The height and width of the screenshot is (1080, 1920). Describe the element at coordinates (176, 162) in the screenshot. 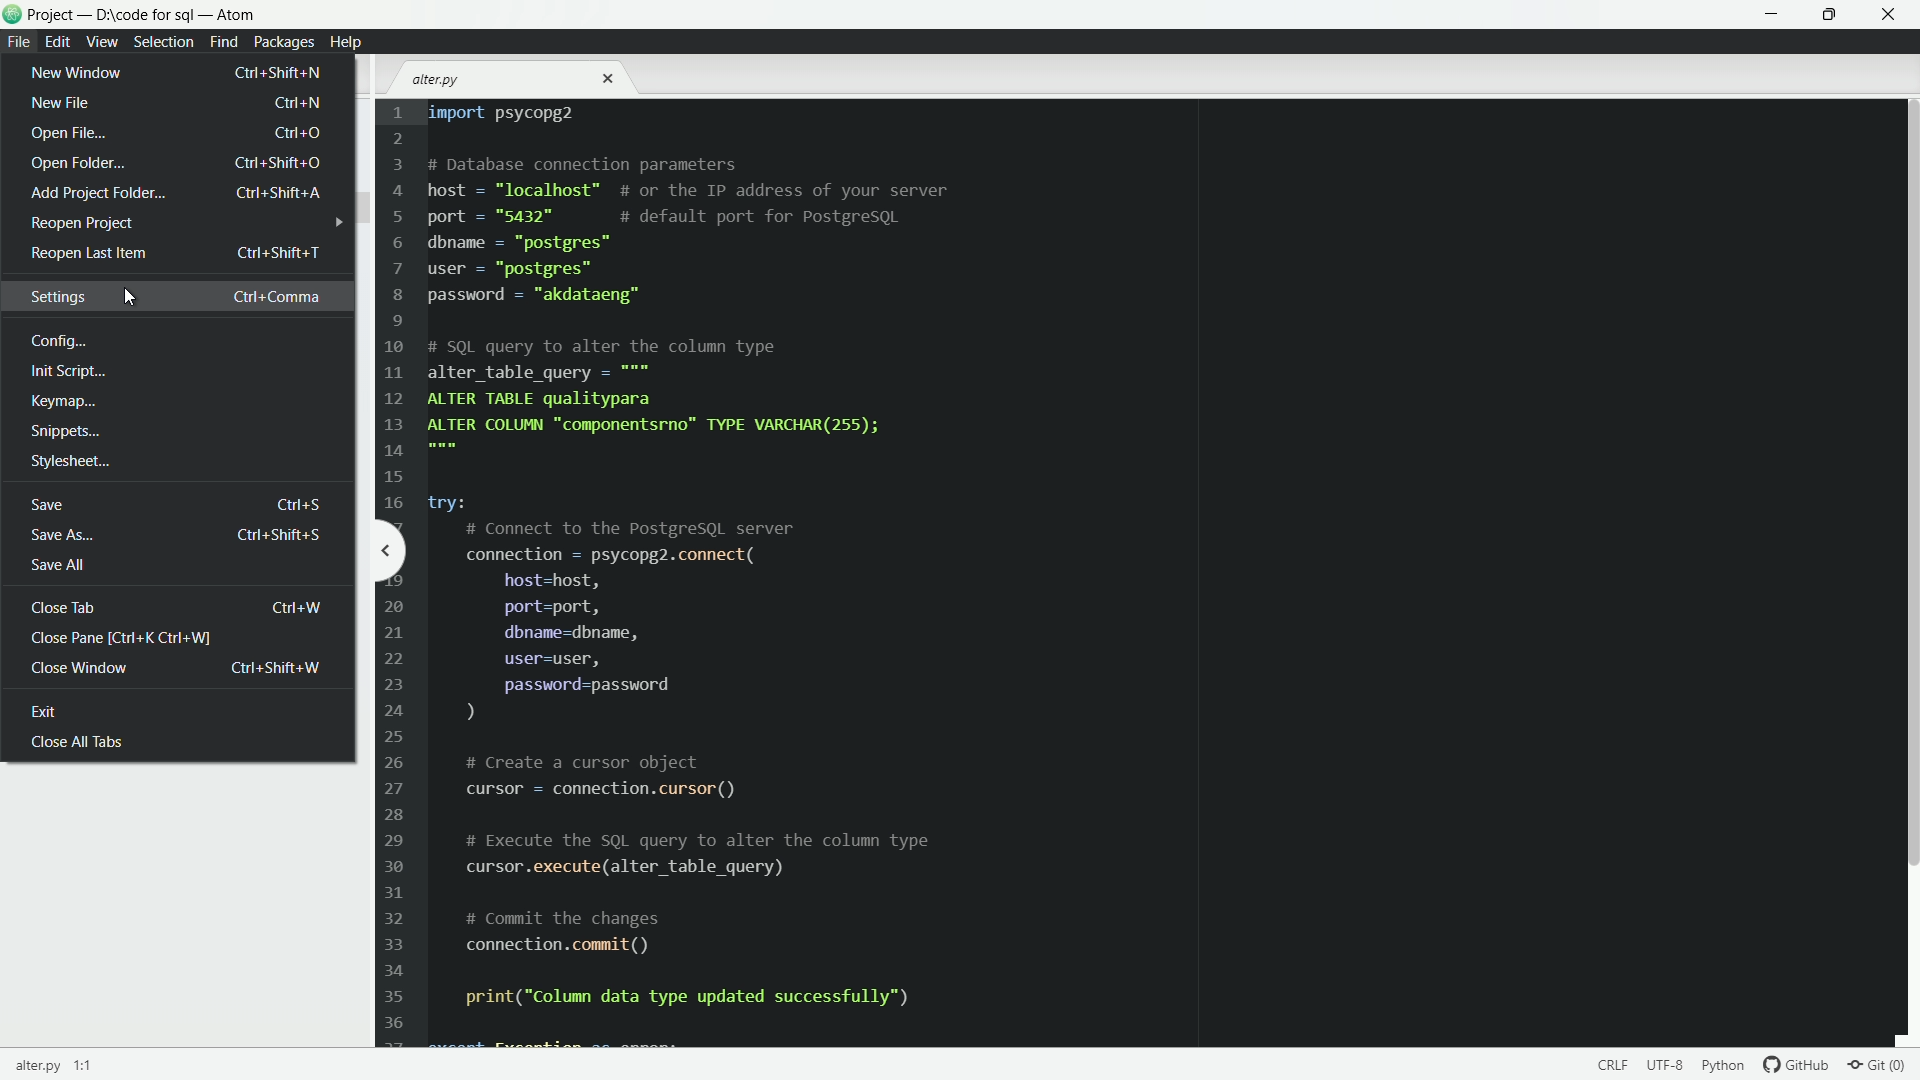

I see `open folder` at that location.